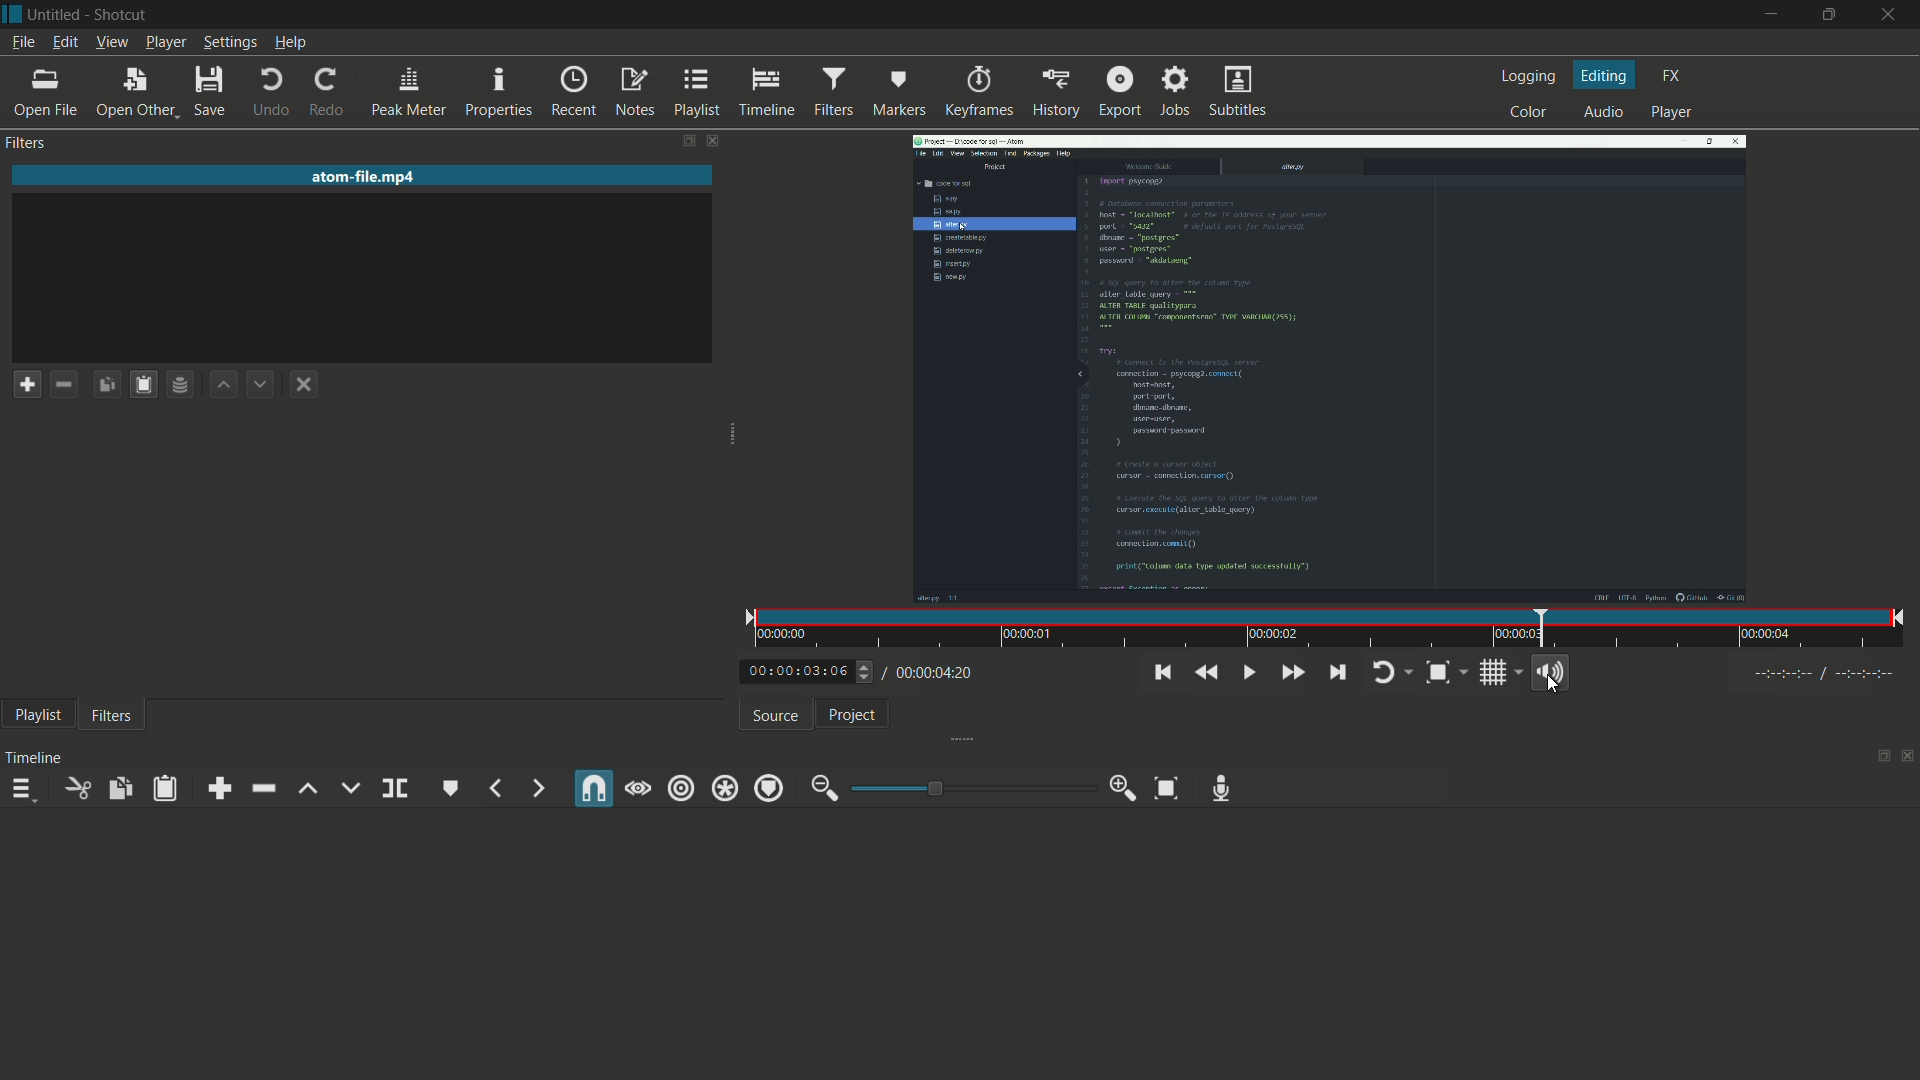 This screenshot has height=1080, width=1920. Describe the element at coordinates (1240, 92) in the screenshot. I see `subtitles` at that location.